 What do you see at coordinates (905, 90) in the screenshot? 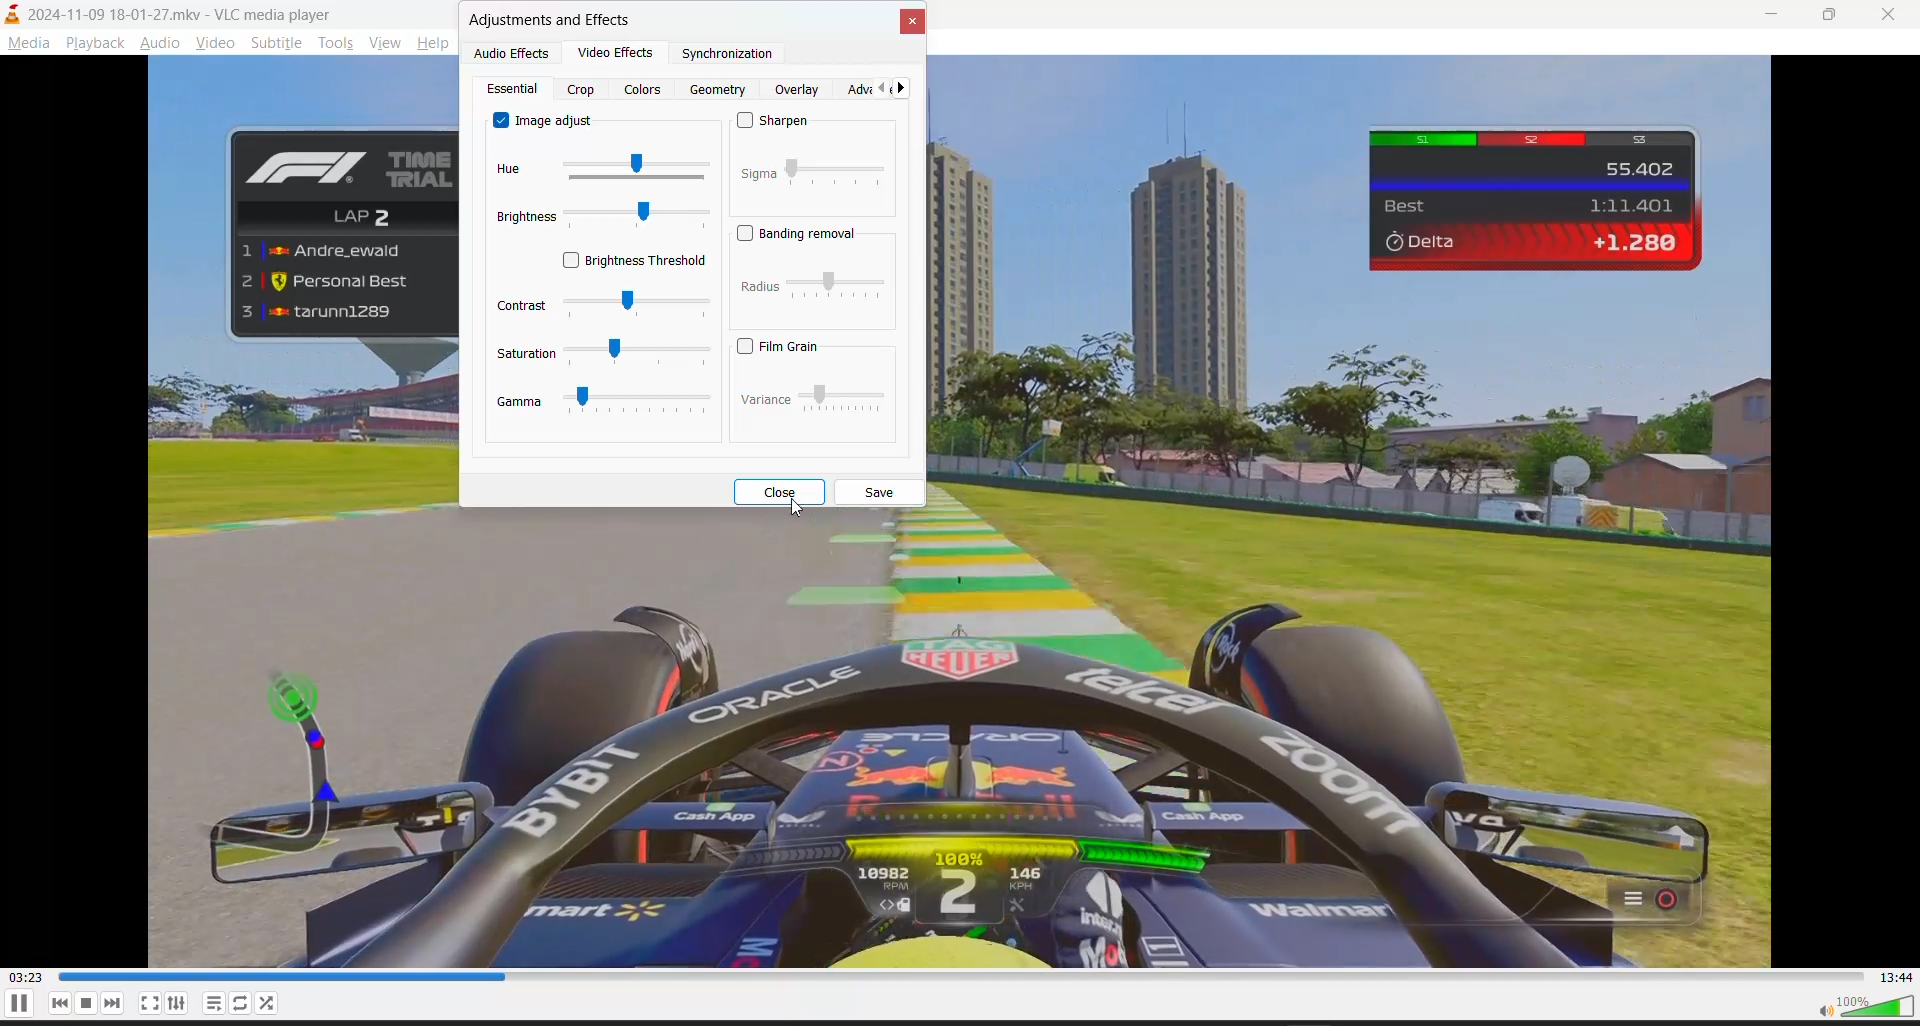
I see `next` at bounding box center [905, 90].